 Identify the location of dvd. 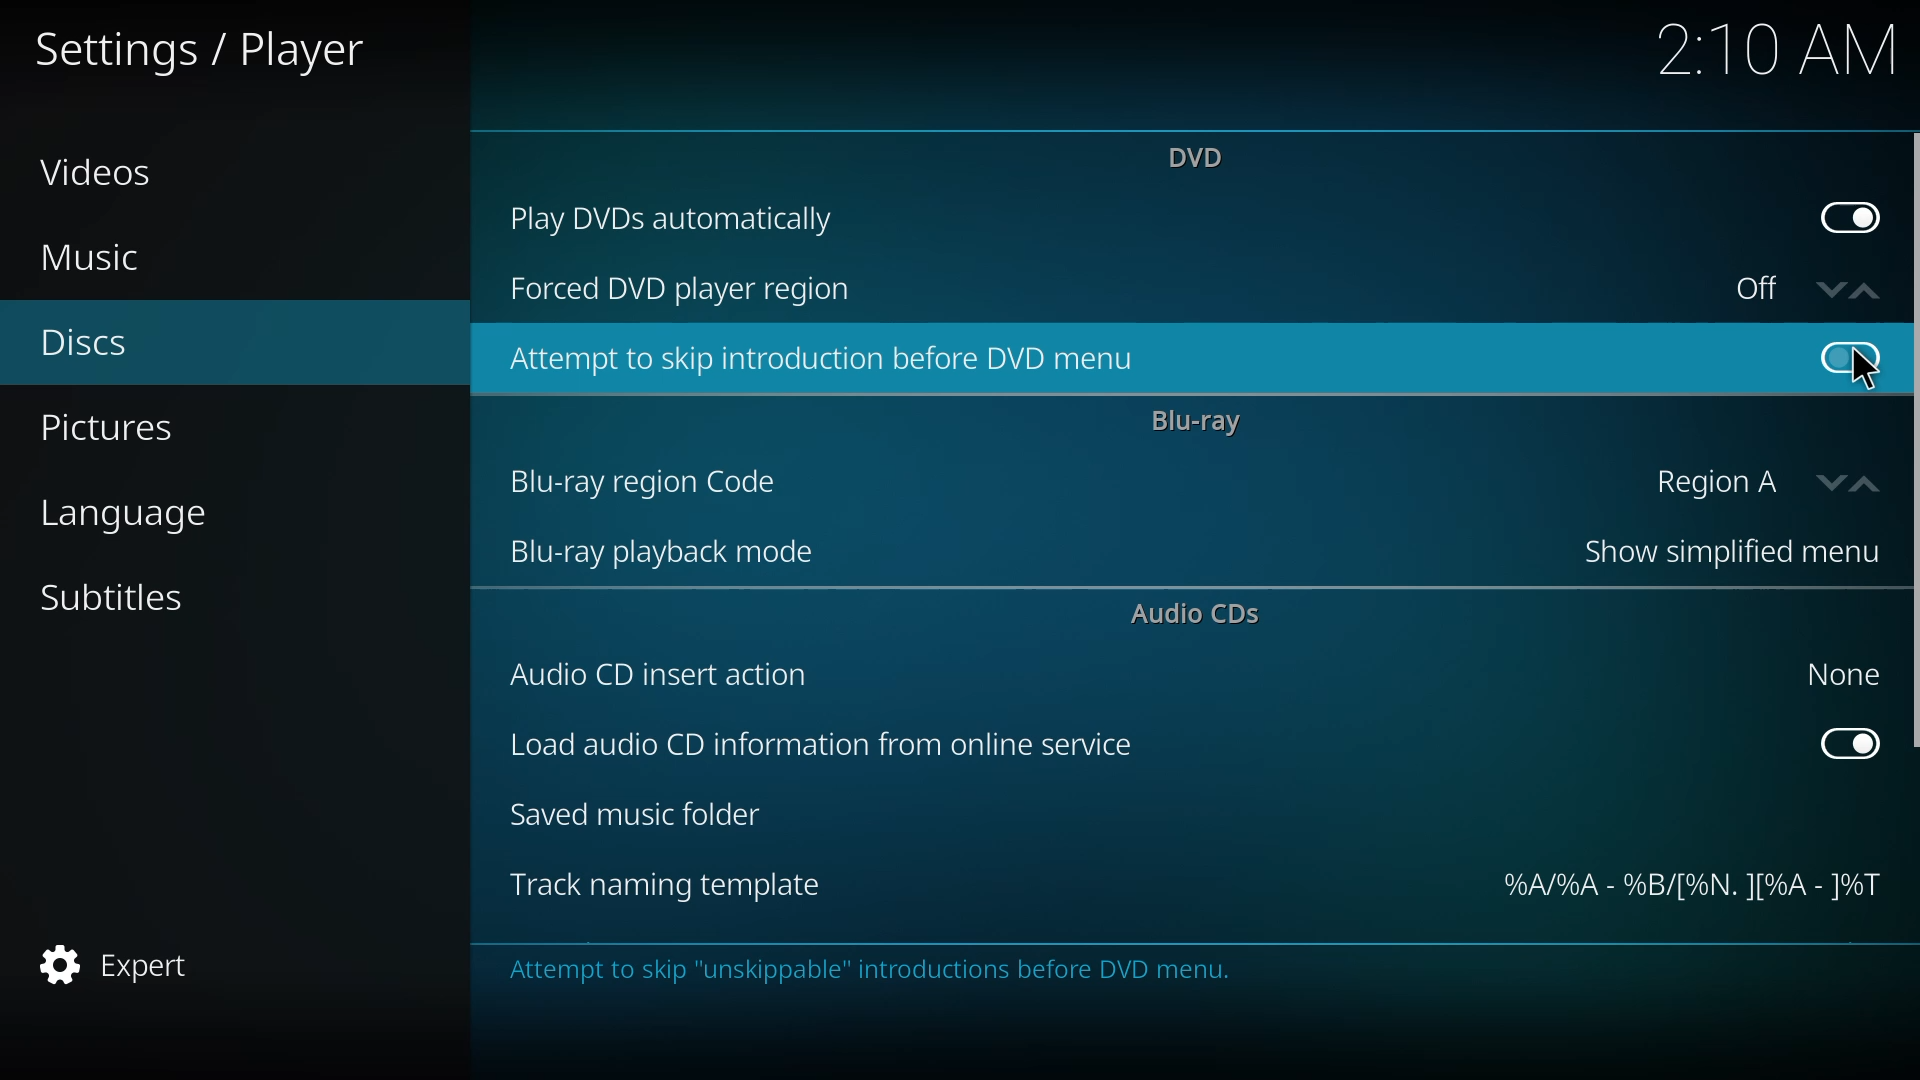
(1200, 158).